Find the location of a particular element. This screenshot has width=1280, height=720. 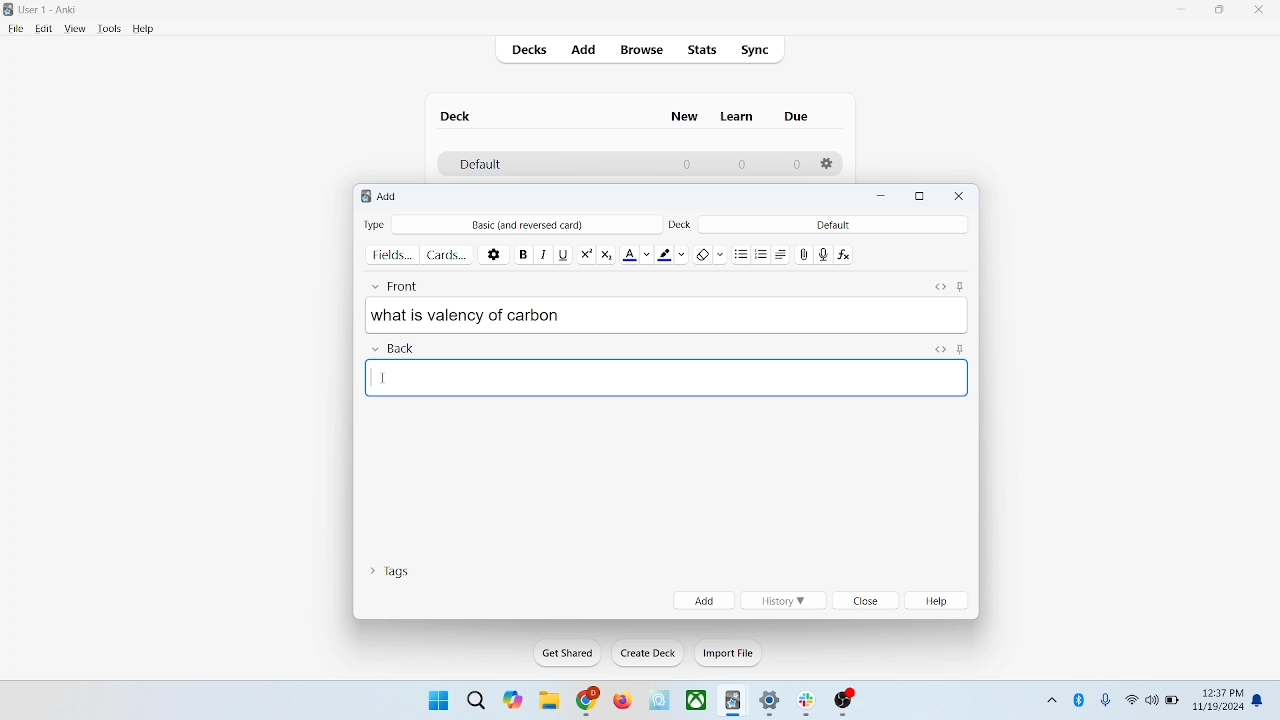

show hidden icons is located at coordinates (1050, 697).